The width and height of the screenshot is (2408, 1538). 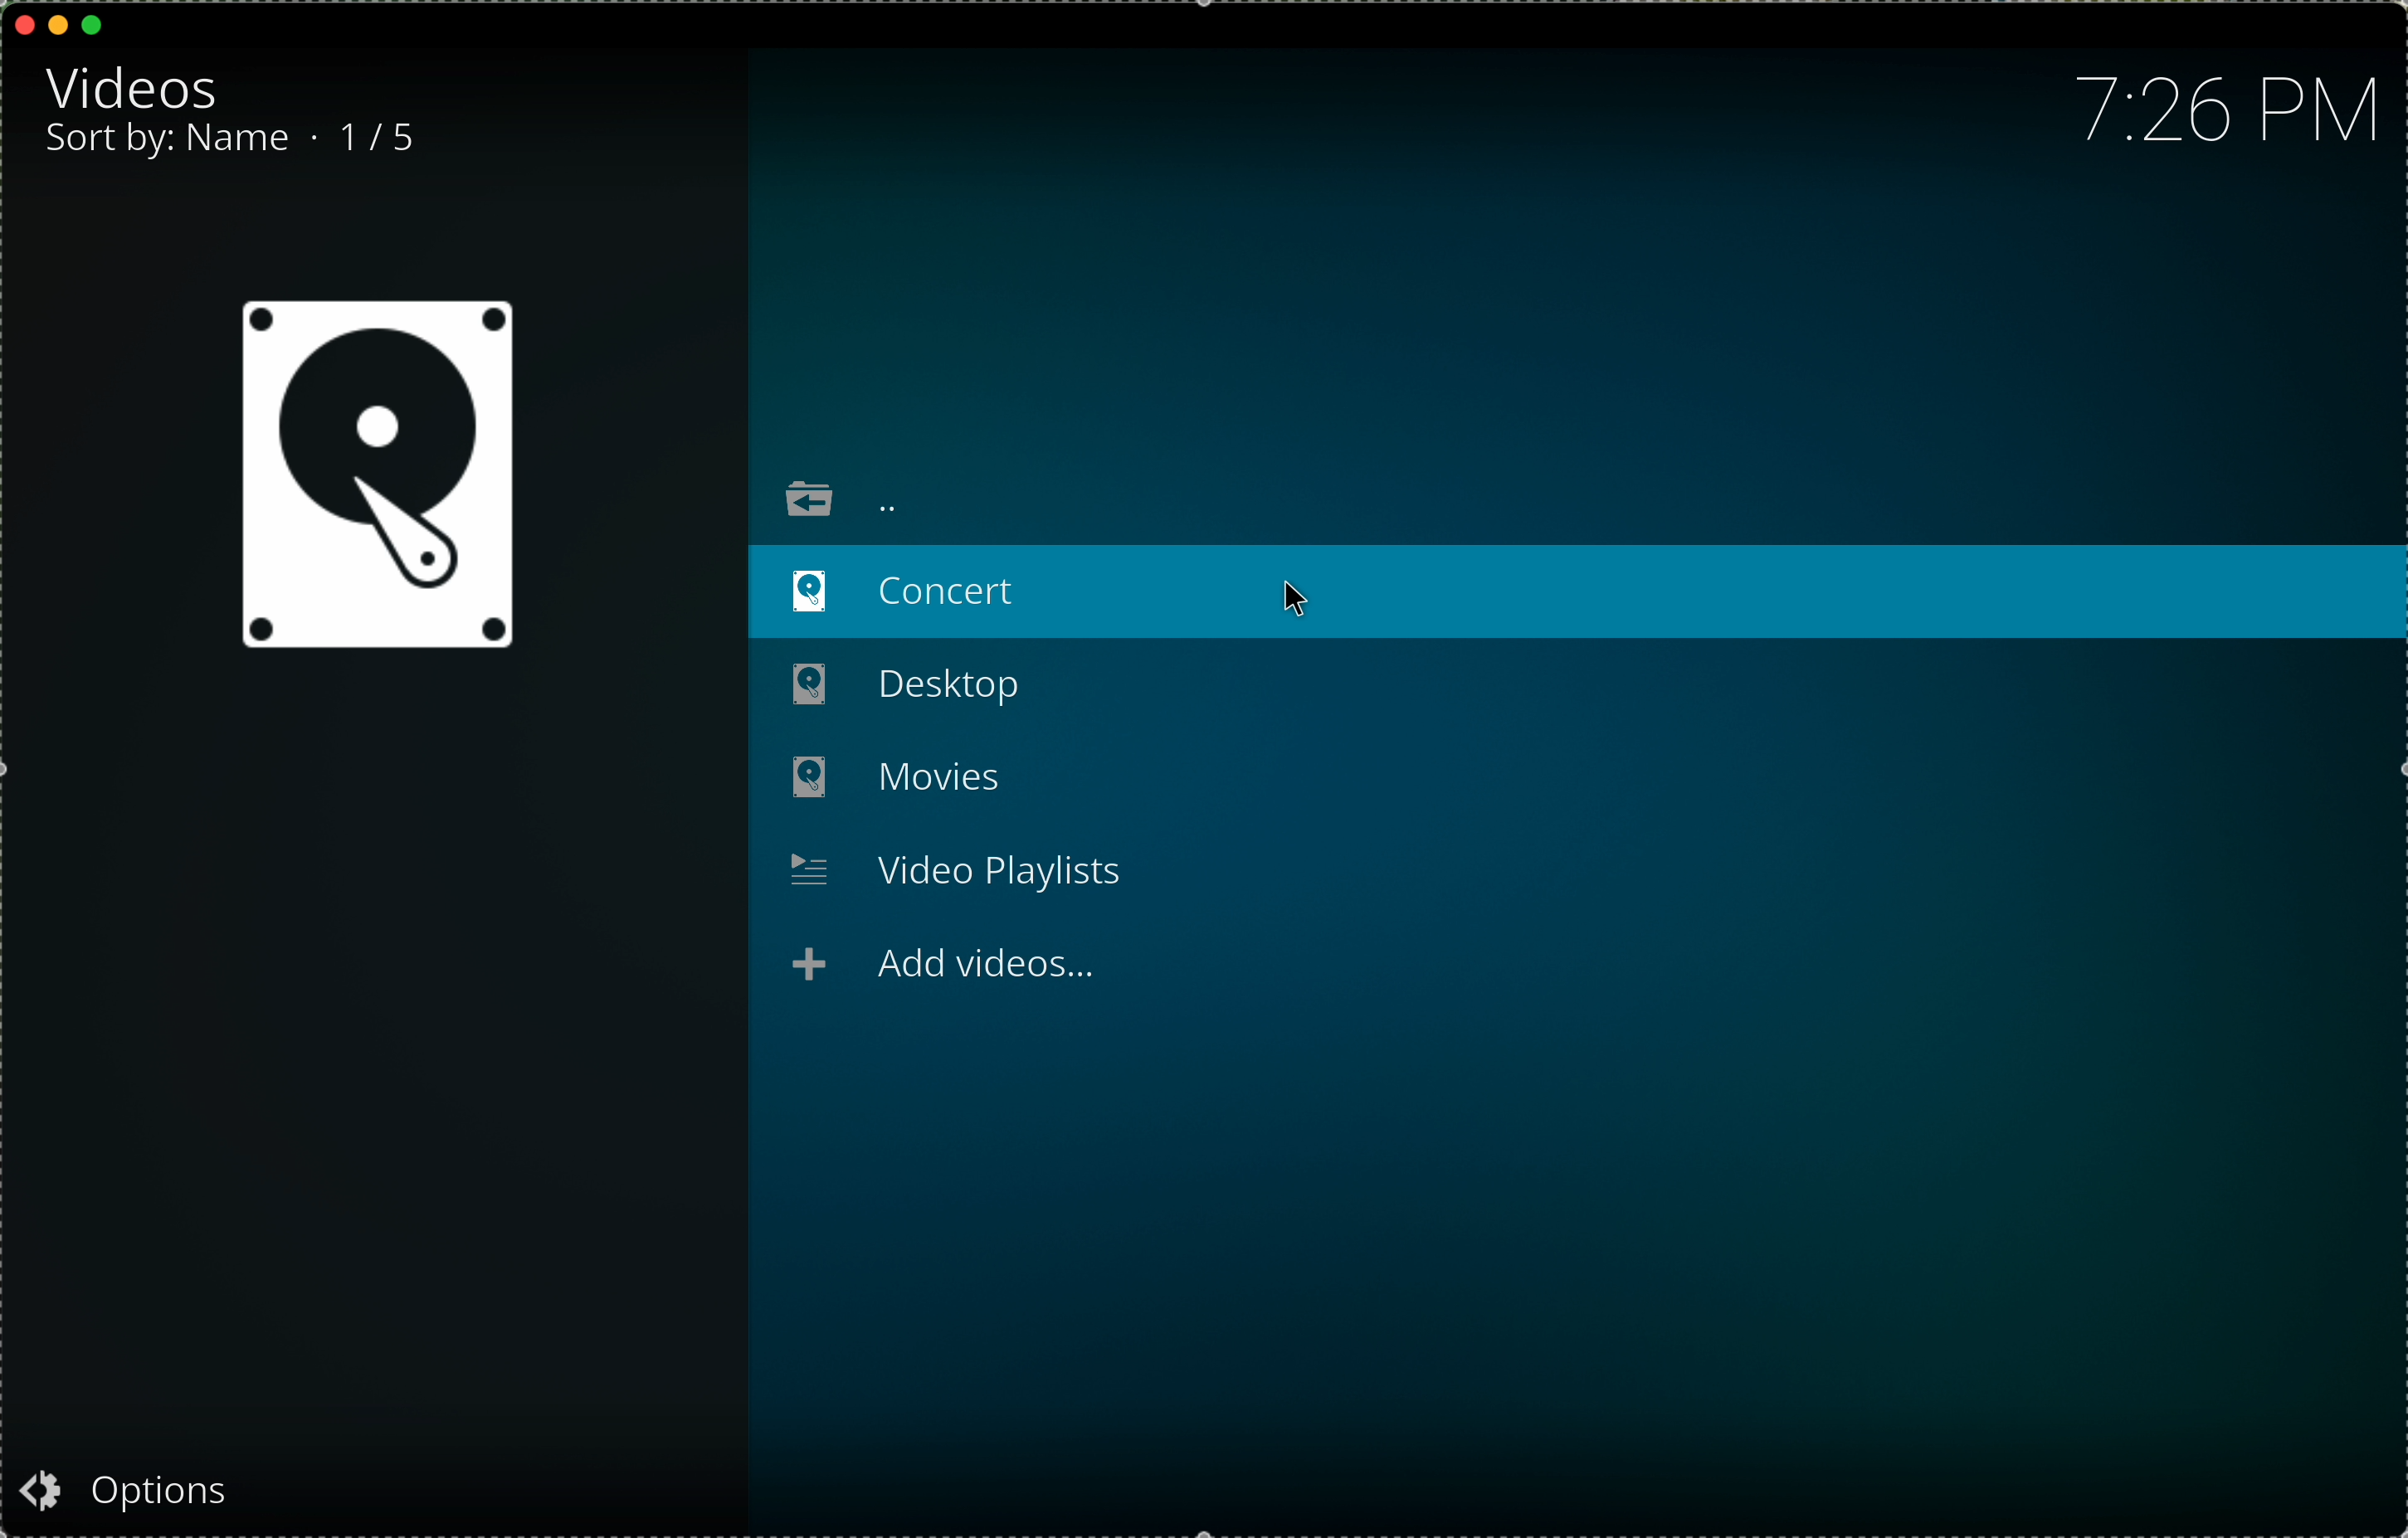 What do you see at coordinates (24, 21) in the screenshot?
I see `close` at bounding box center [24, 21].